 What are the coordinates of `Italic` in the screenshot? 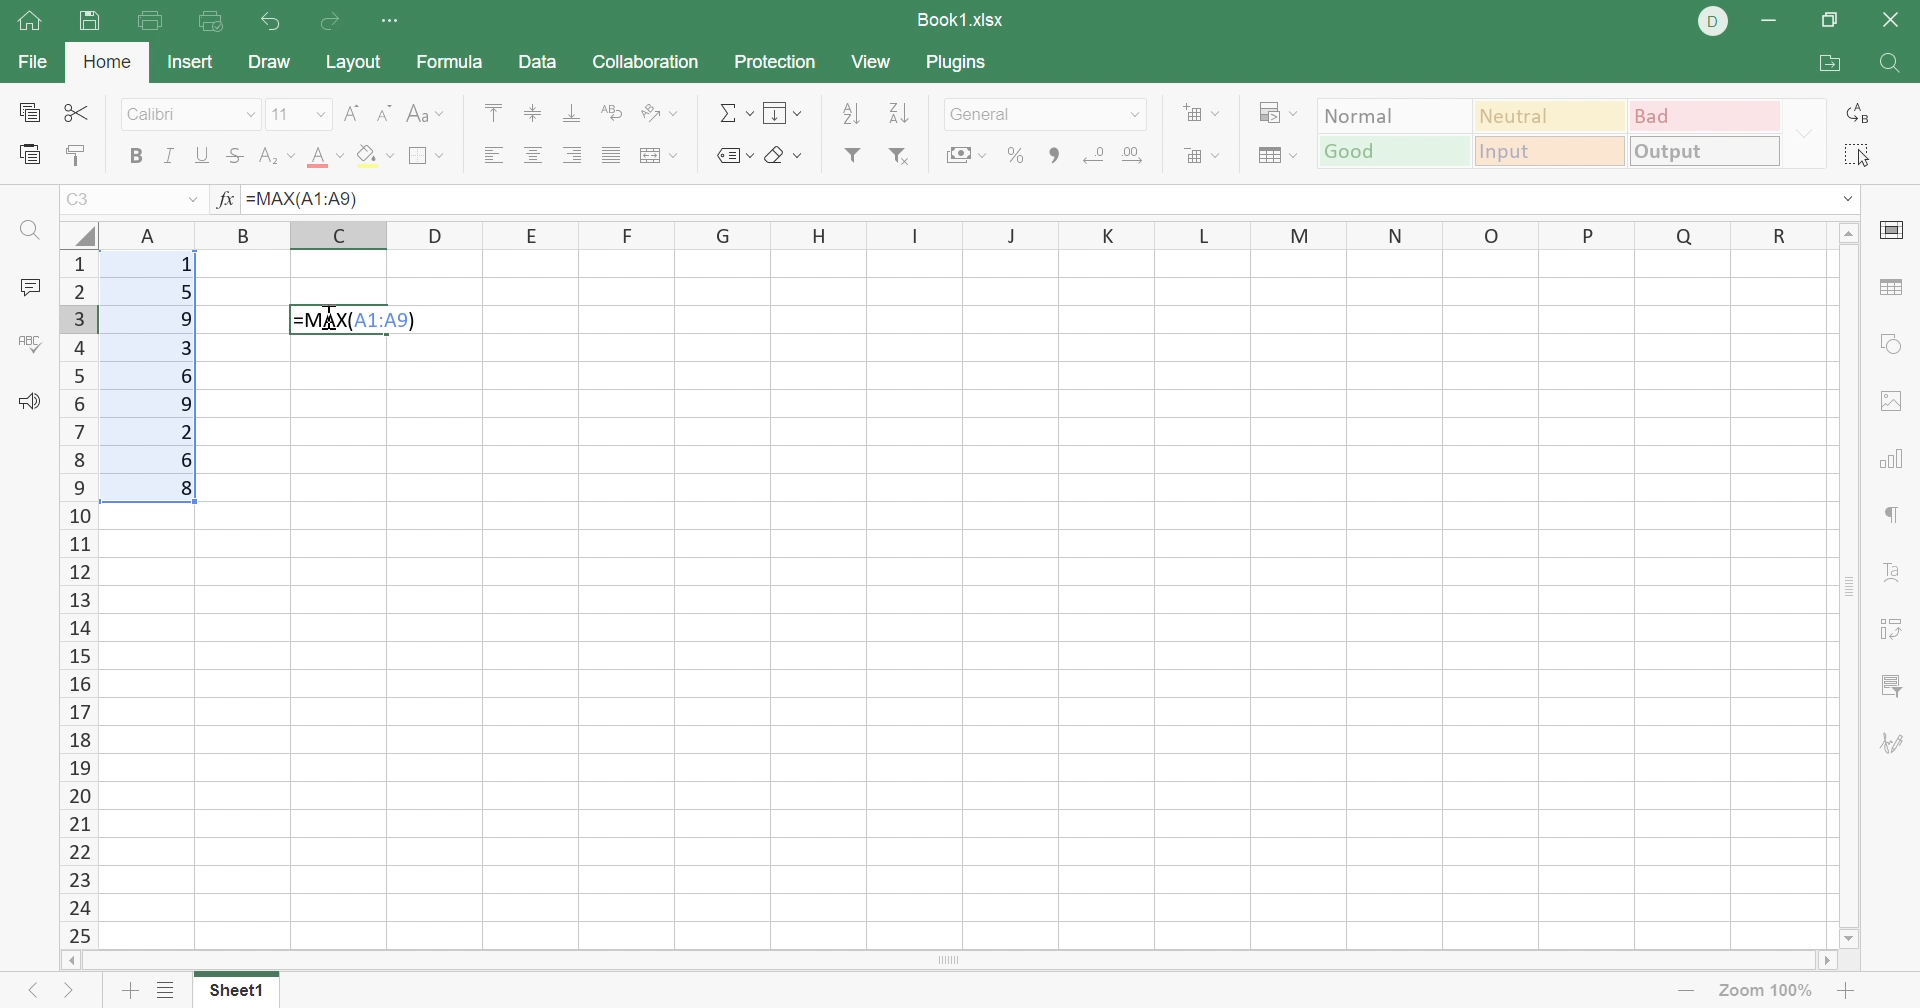 It's located at (176, 153).